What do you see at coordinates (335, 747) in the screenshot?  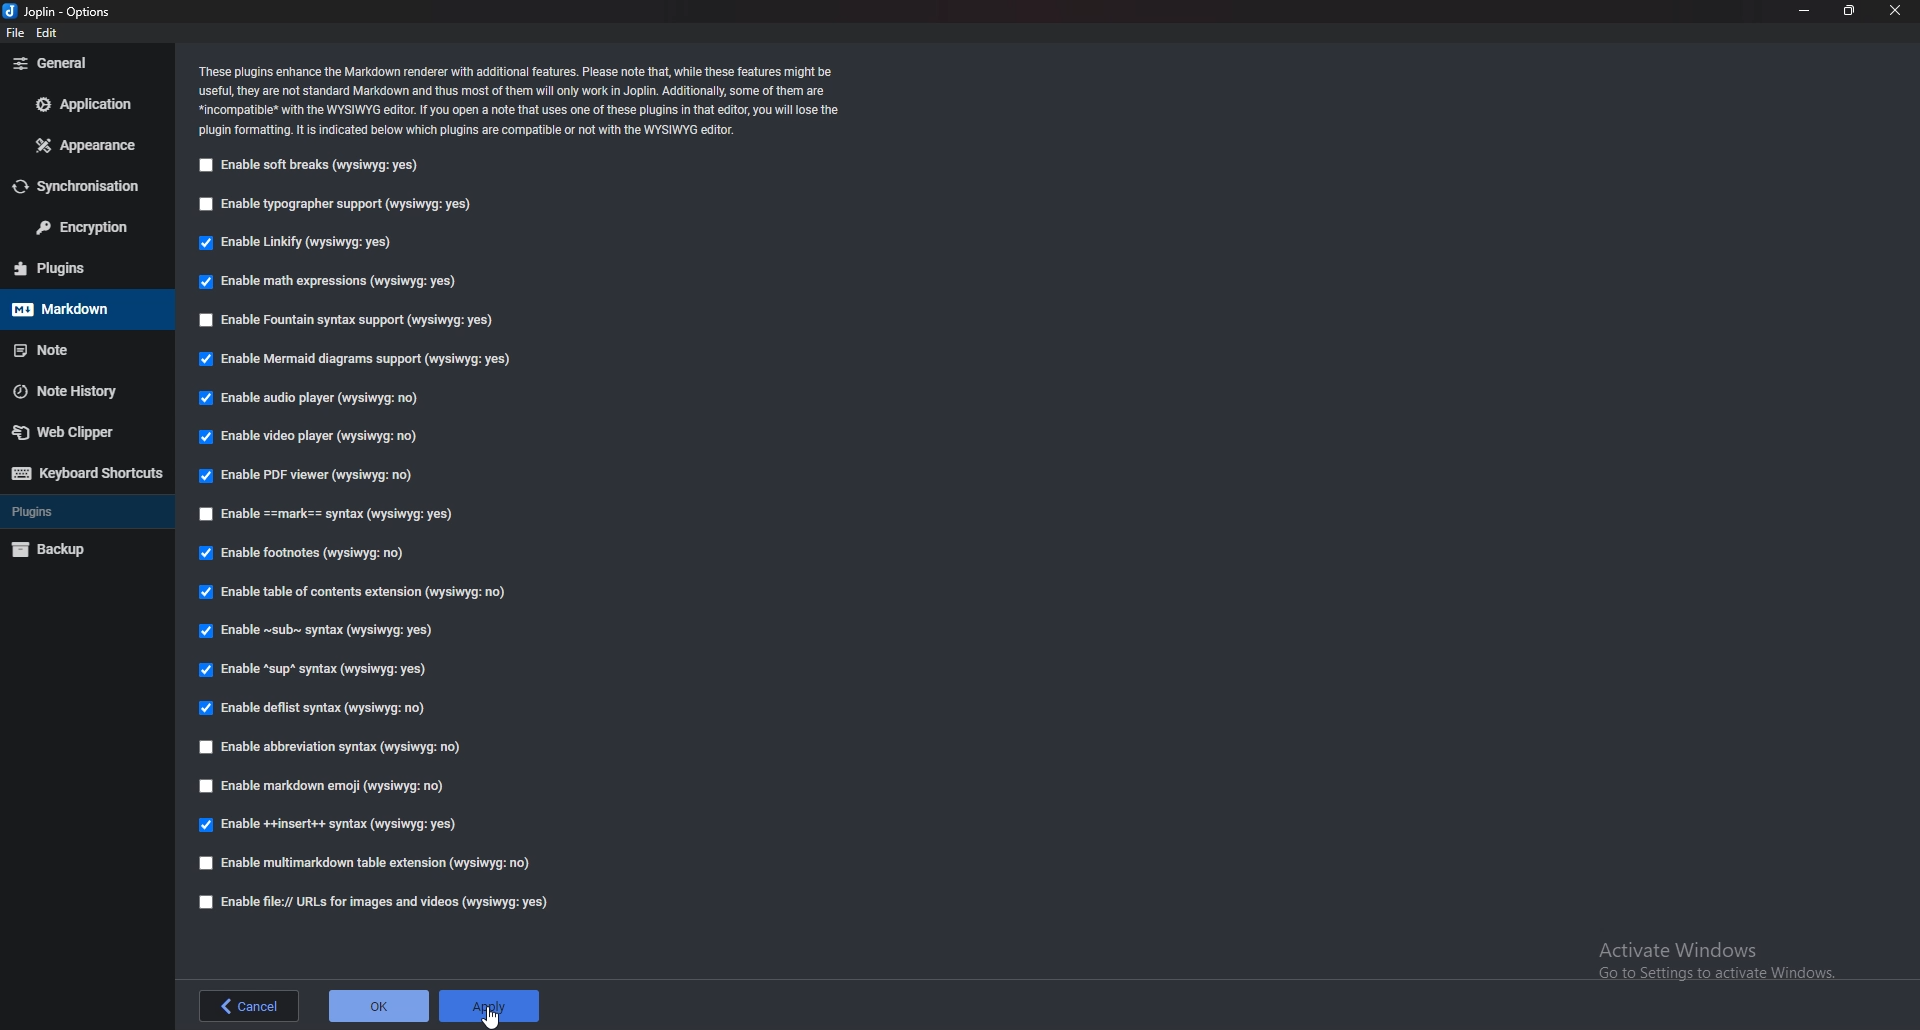 I see `enable Abbreviations Syntax` at bounding box center [335, 747].